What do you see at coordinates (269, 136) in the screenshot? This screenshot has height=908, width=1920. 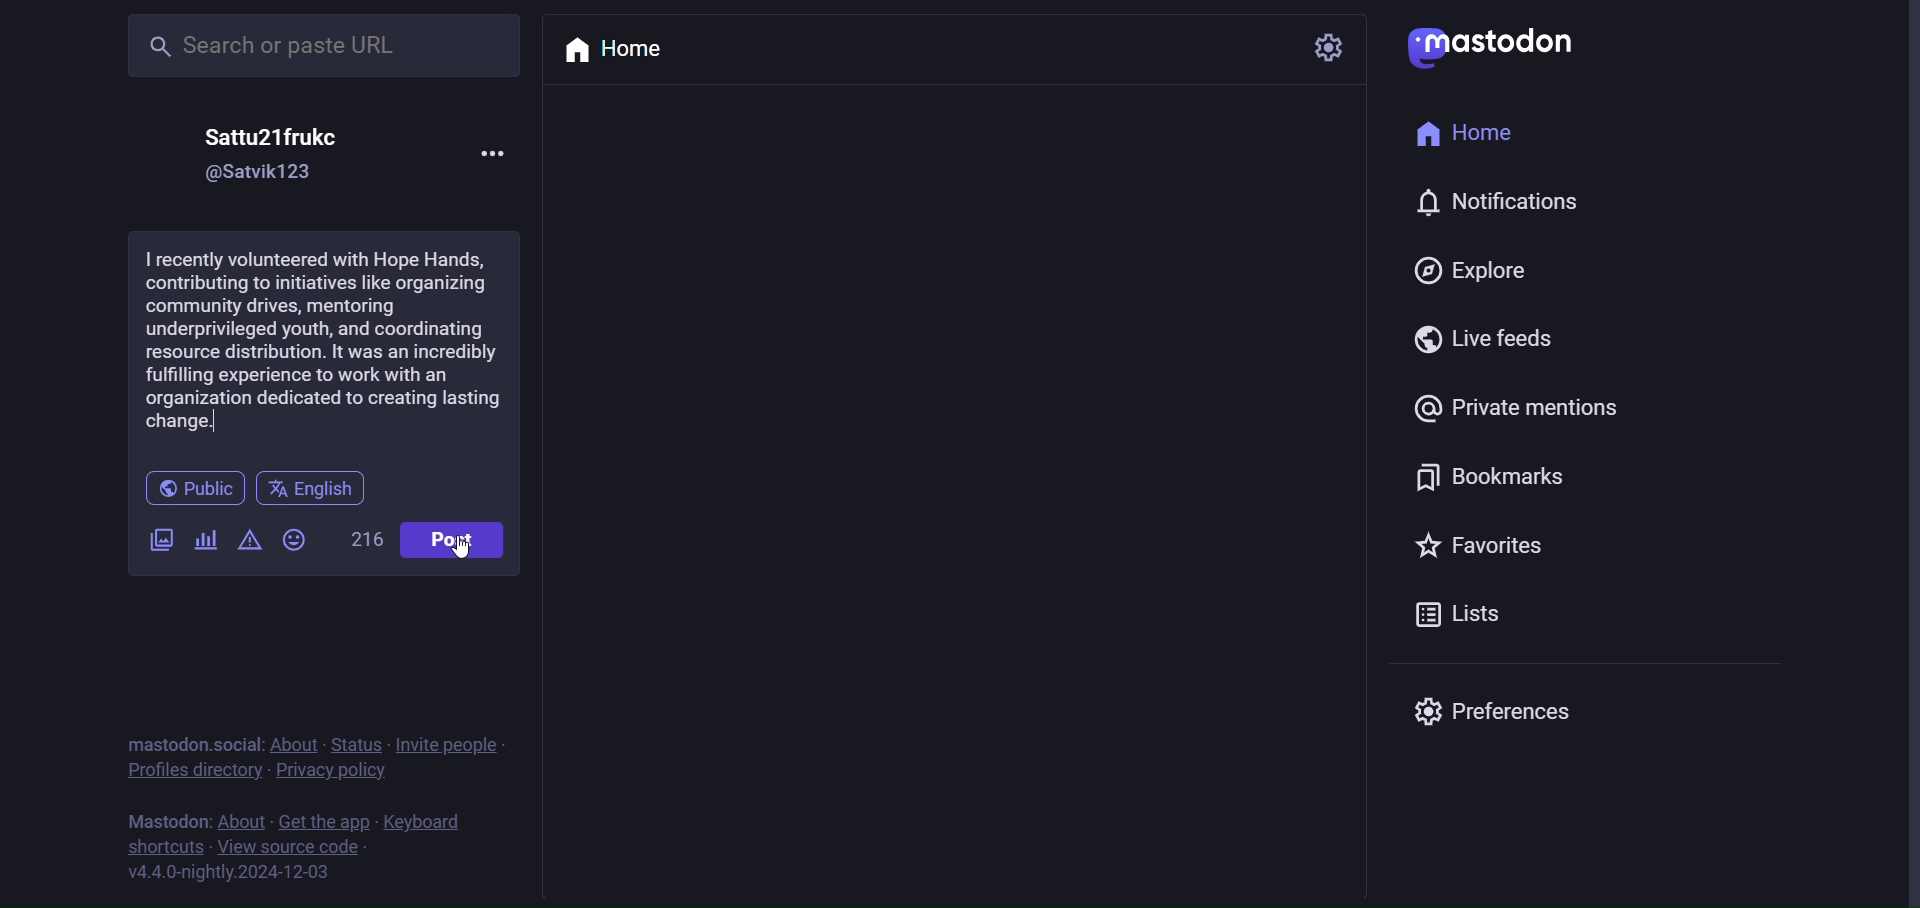 I see `name` at bounding box center [269, 136].